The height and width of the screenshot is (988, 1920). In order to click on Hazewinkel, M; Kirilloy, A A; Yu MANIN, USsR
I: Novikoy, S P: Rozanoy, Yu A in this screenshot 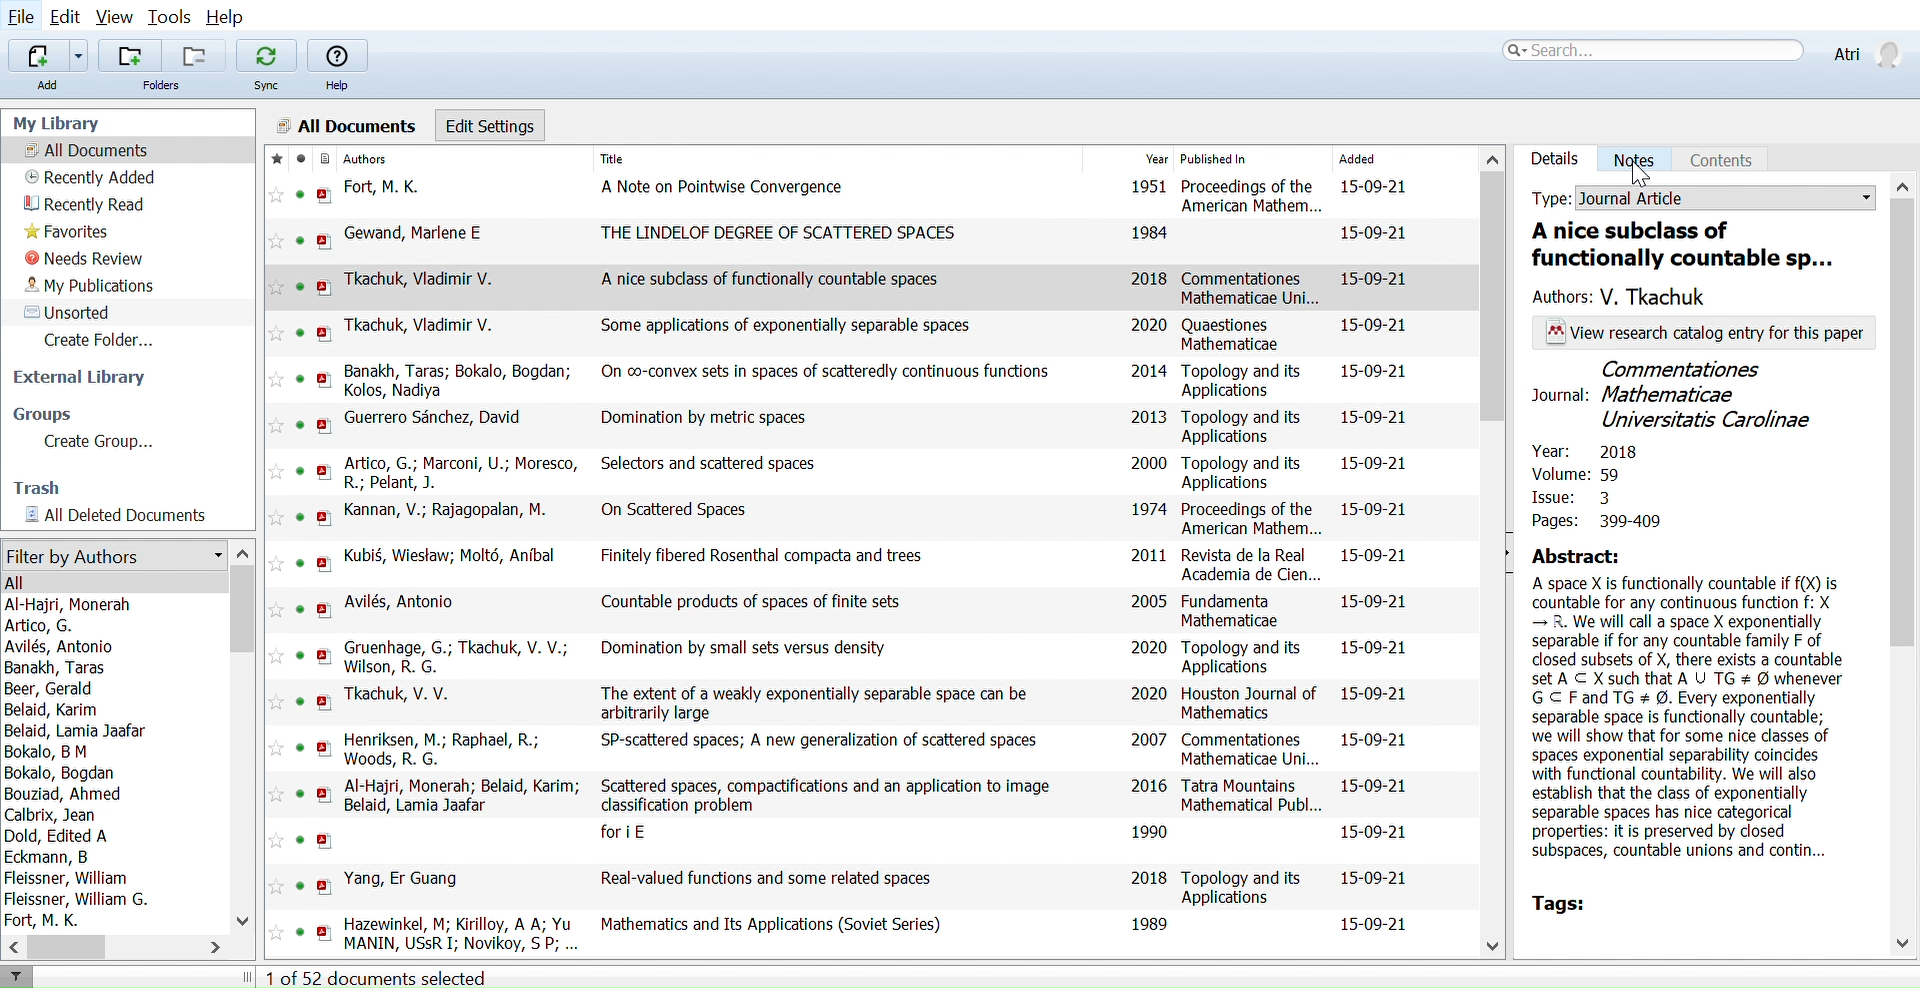, I will do `click(462, 931)`.